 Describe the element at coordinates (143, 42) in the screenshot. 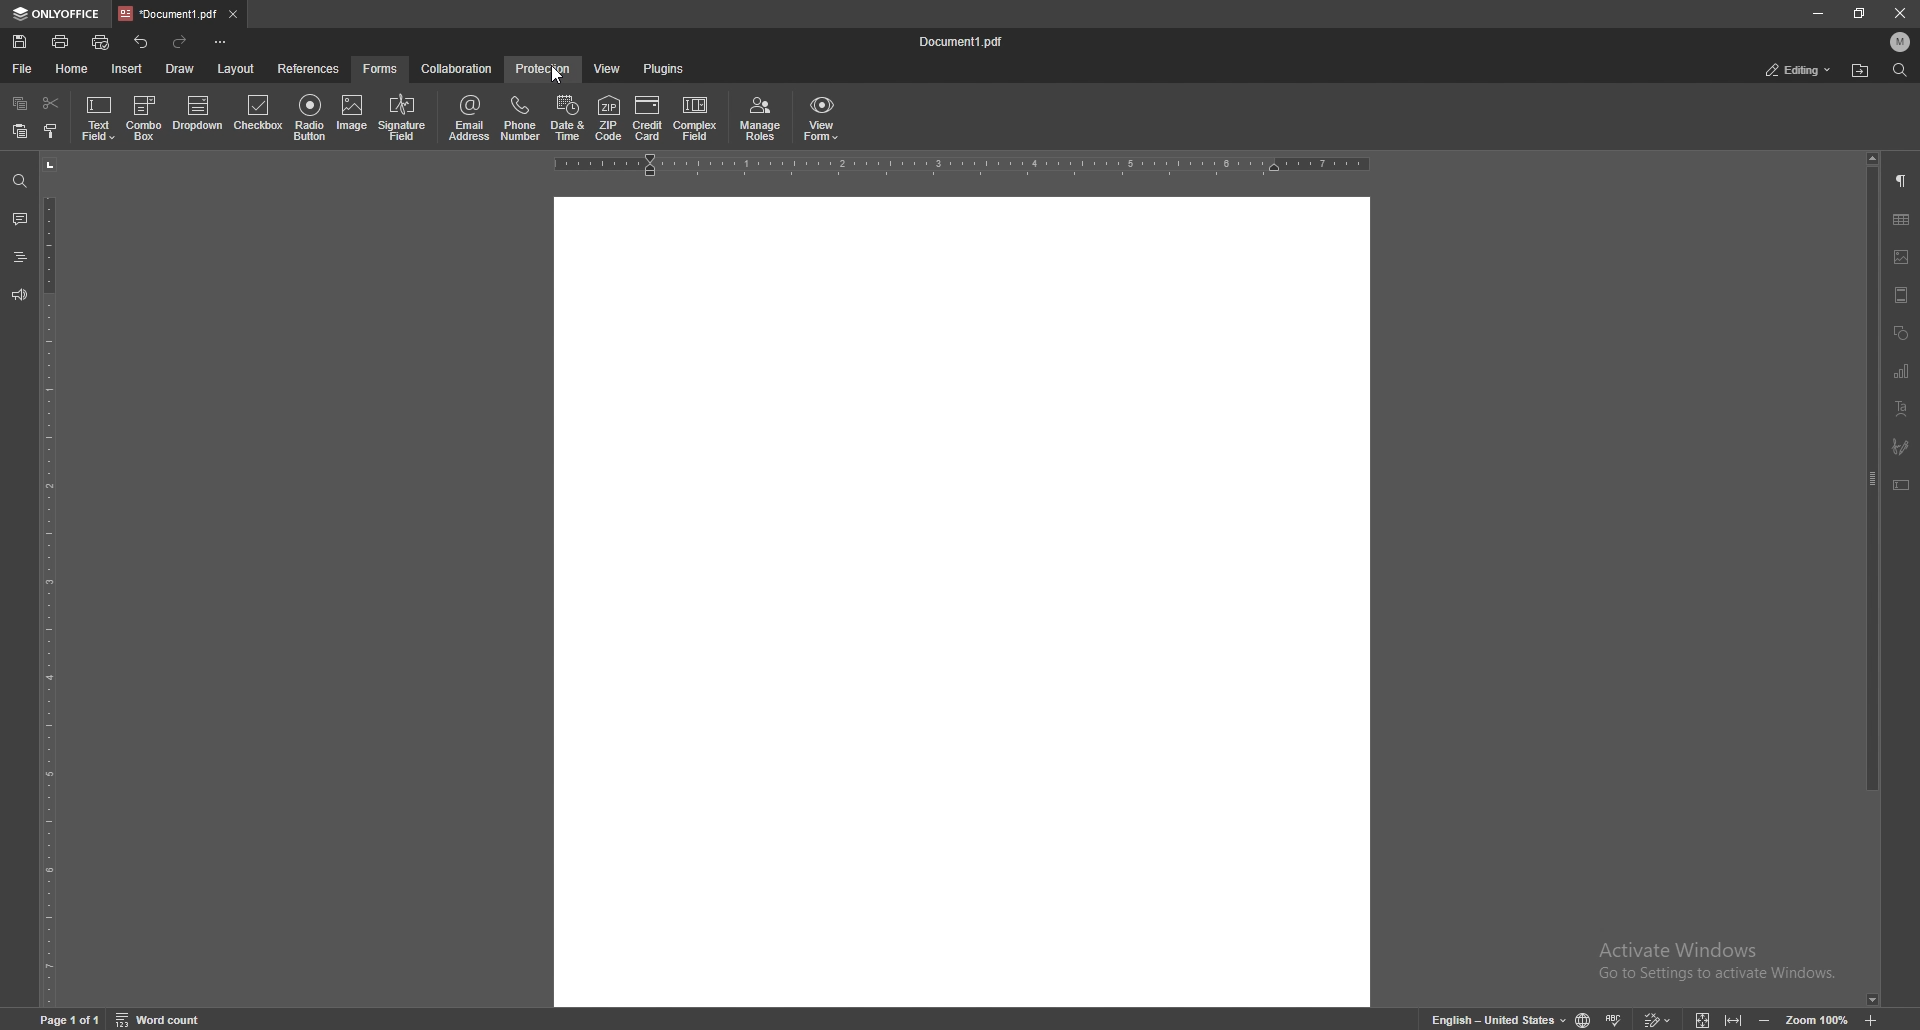

I see `undo` at that location.